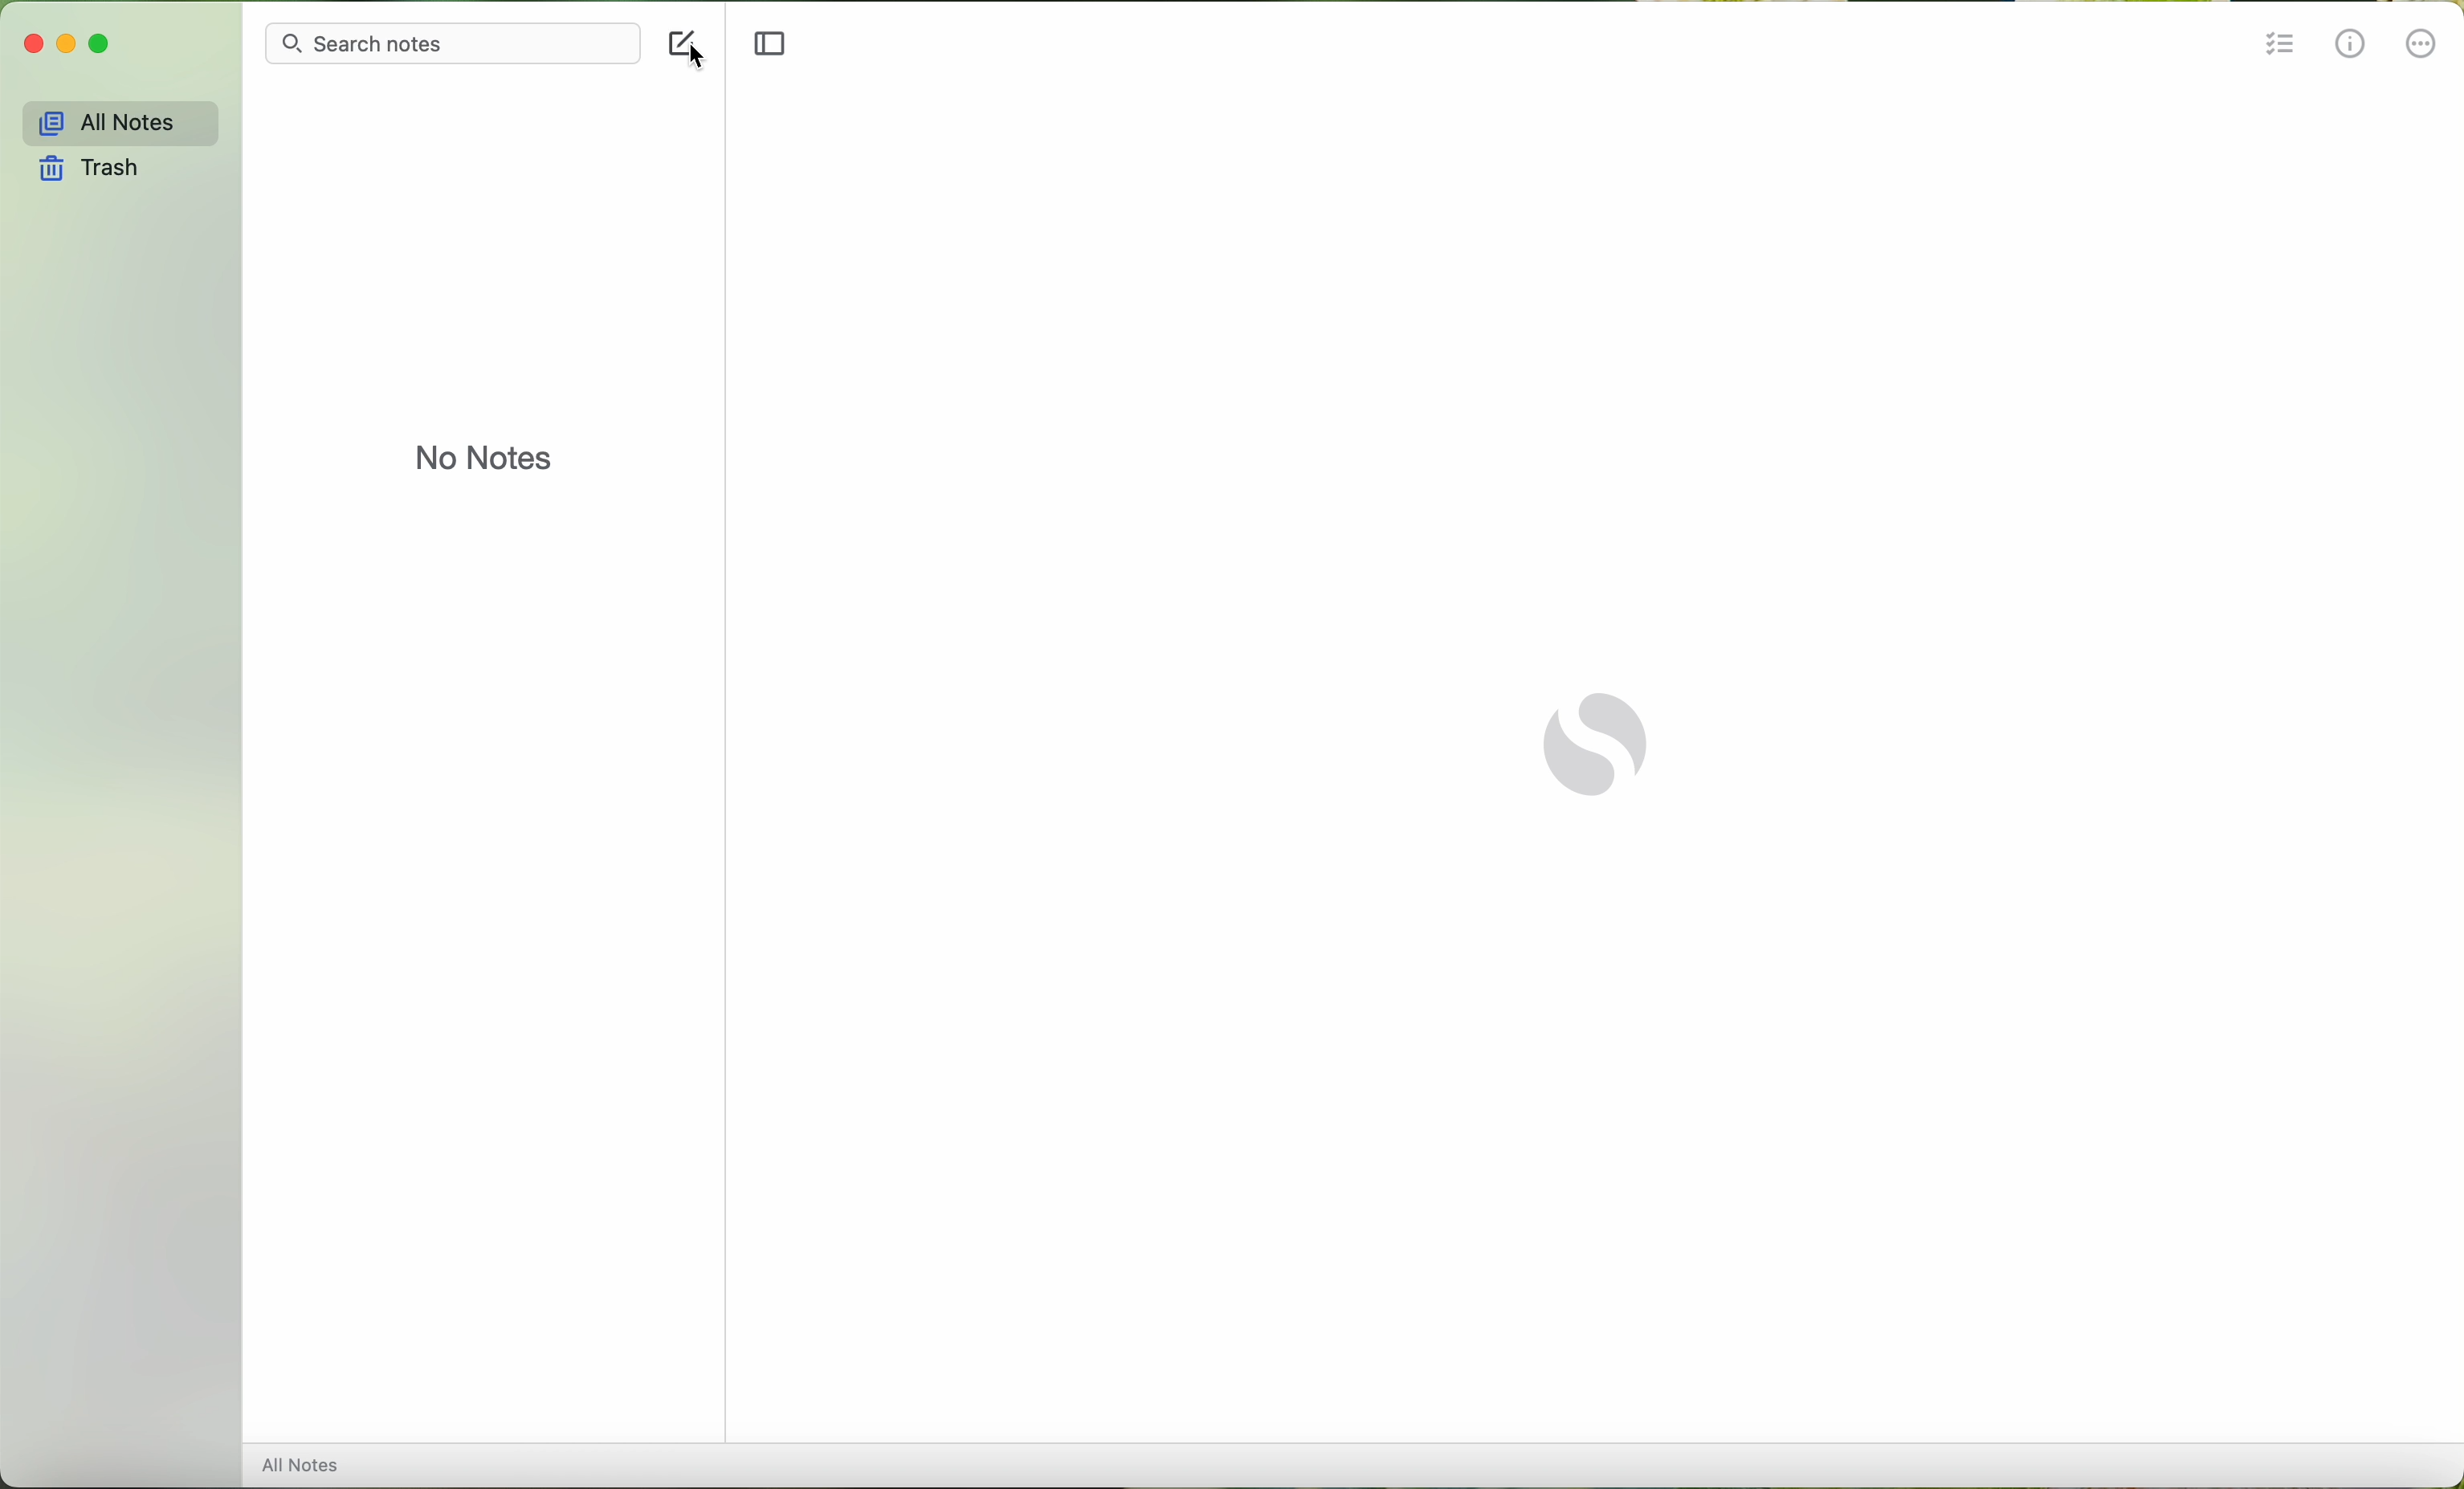 This screenshot has width=2464, height=1489. What do you see at coordinates (118, 122) in the screenshot?
I see `all notes` at bounding box center [118, 122].